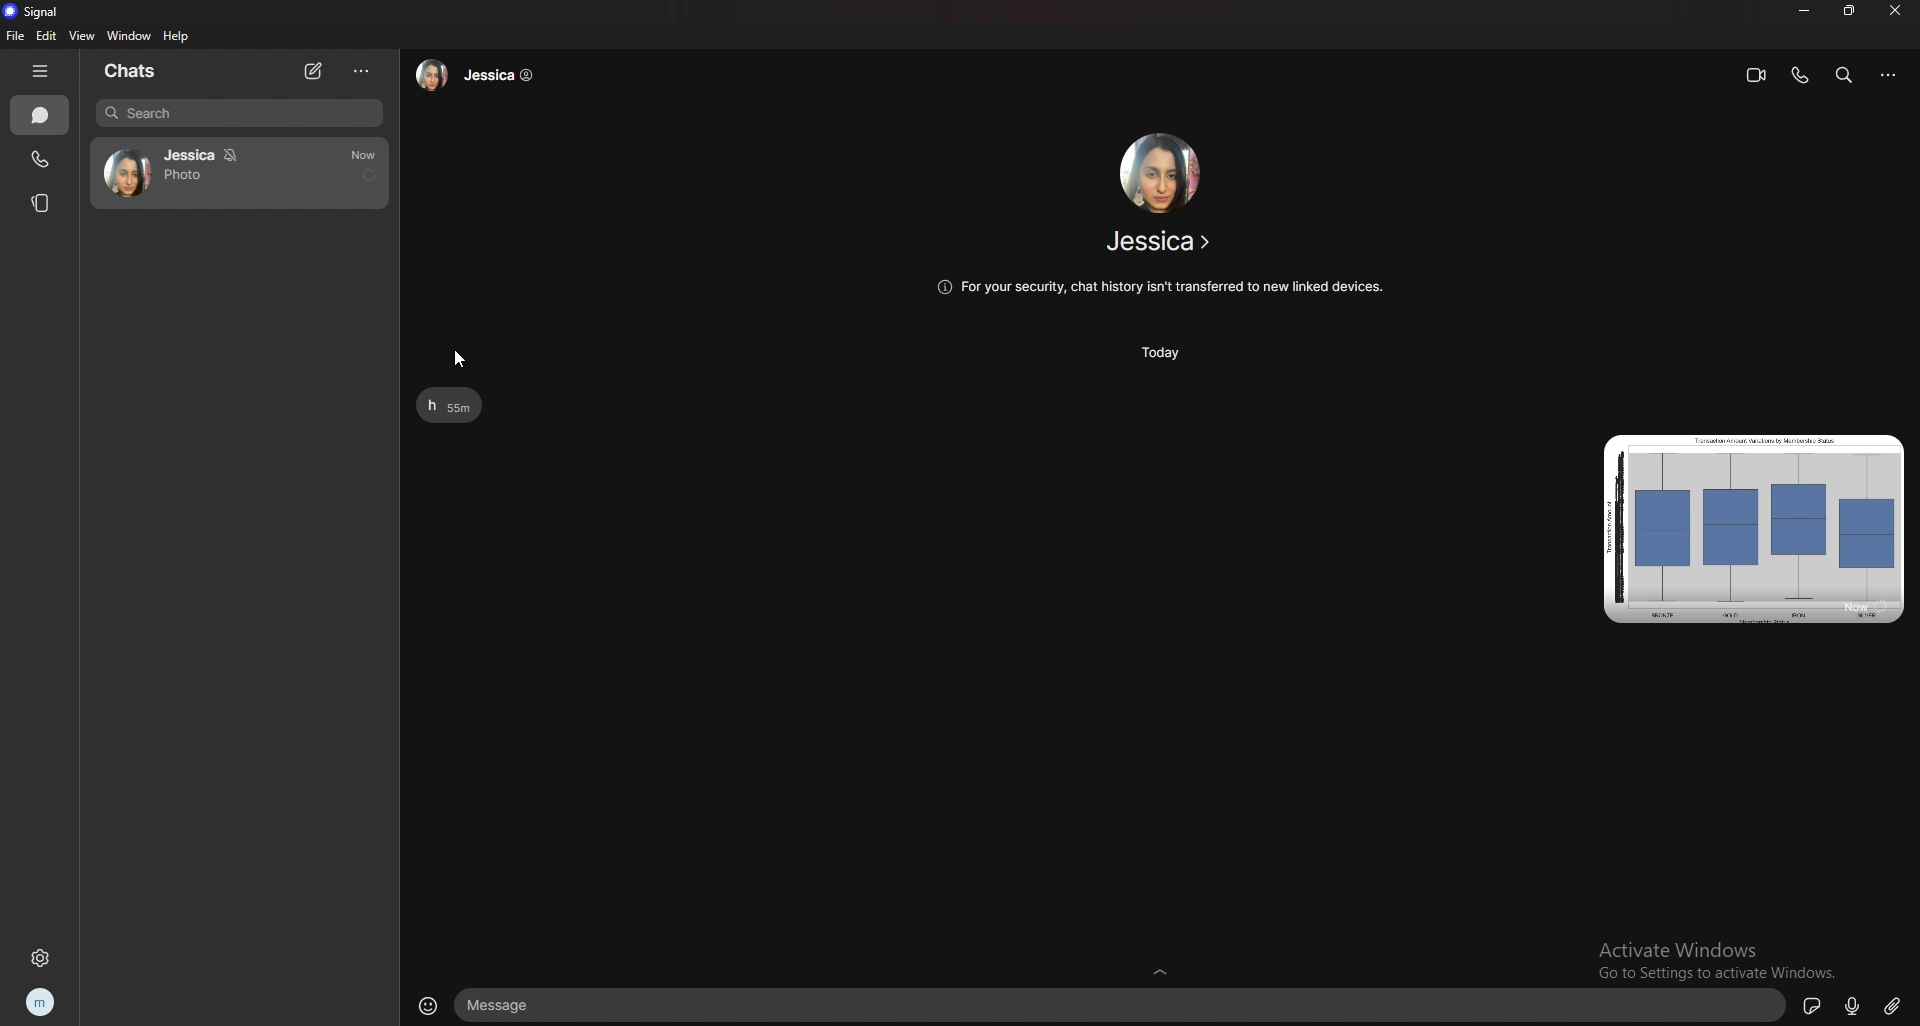 Image resolution: width=1920 pixels, height=1026 pixels. What do you see at coordinates (239, 173) in the screenshot?
I see `contact` at bounding box center [239, 173].